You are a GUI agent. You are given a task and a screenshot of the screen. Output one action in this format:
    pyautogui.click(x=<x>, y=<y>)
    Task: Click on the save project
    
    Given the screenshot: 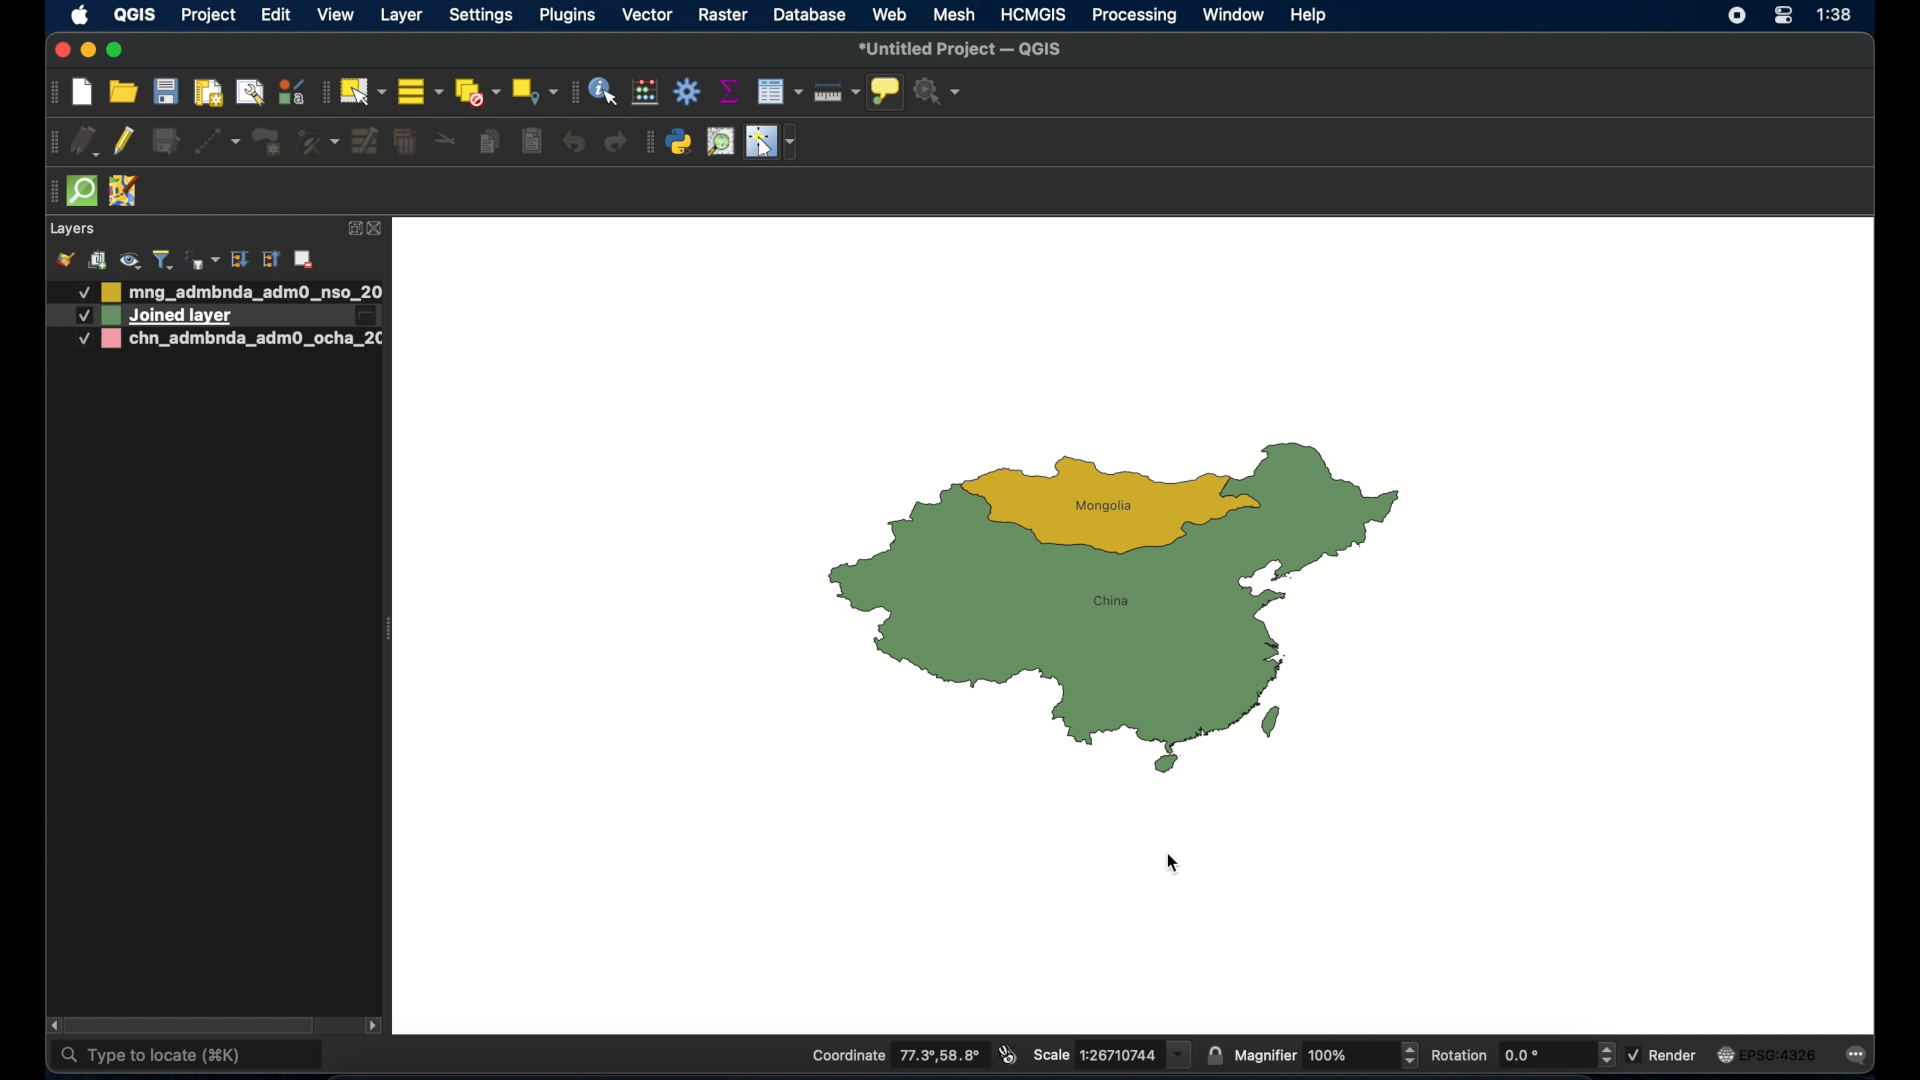 What is the action you would take?
    pyautogui.click(x=167, y=91)
    